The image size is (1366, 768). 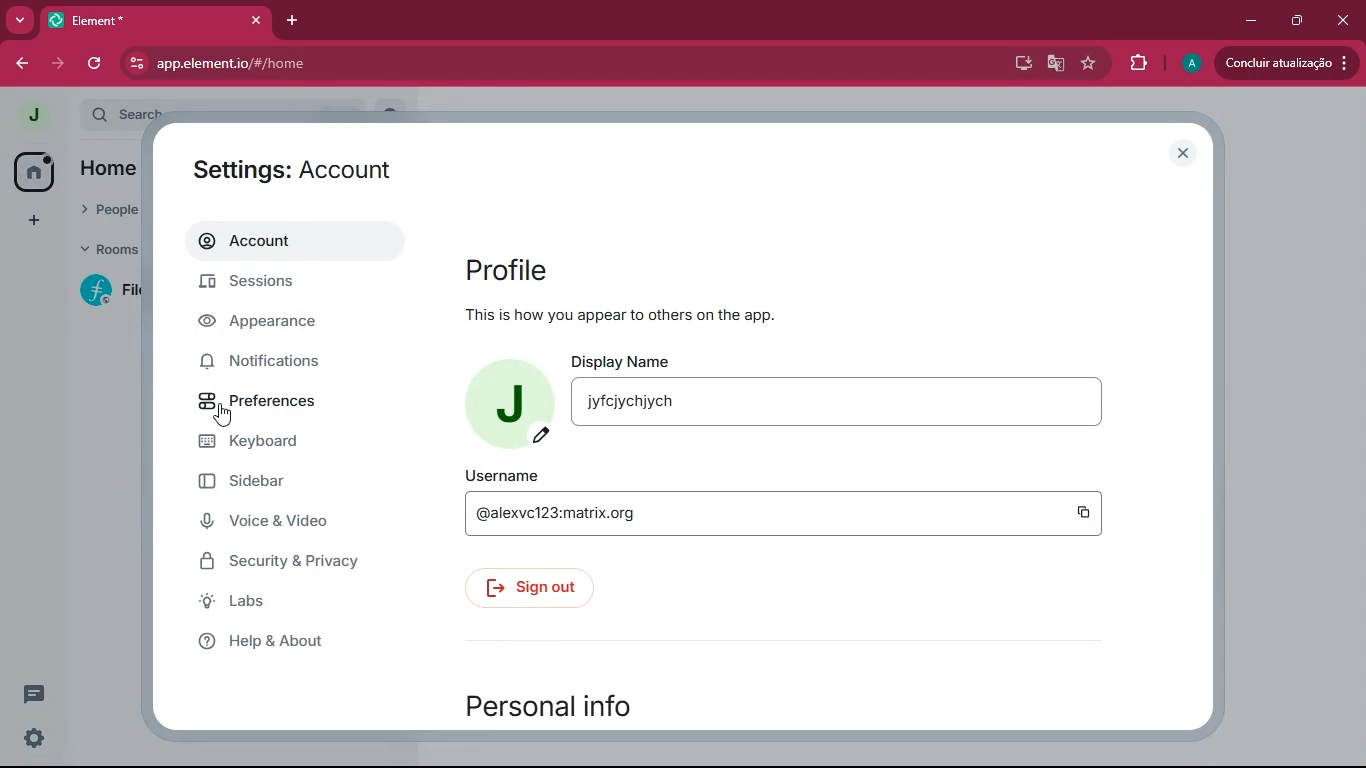 I want to click on settings: account, so click(x=296, y=166).